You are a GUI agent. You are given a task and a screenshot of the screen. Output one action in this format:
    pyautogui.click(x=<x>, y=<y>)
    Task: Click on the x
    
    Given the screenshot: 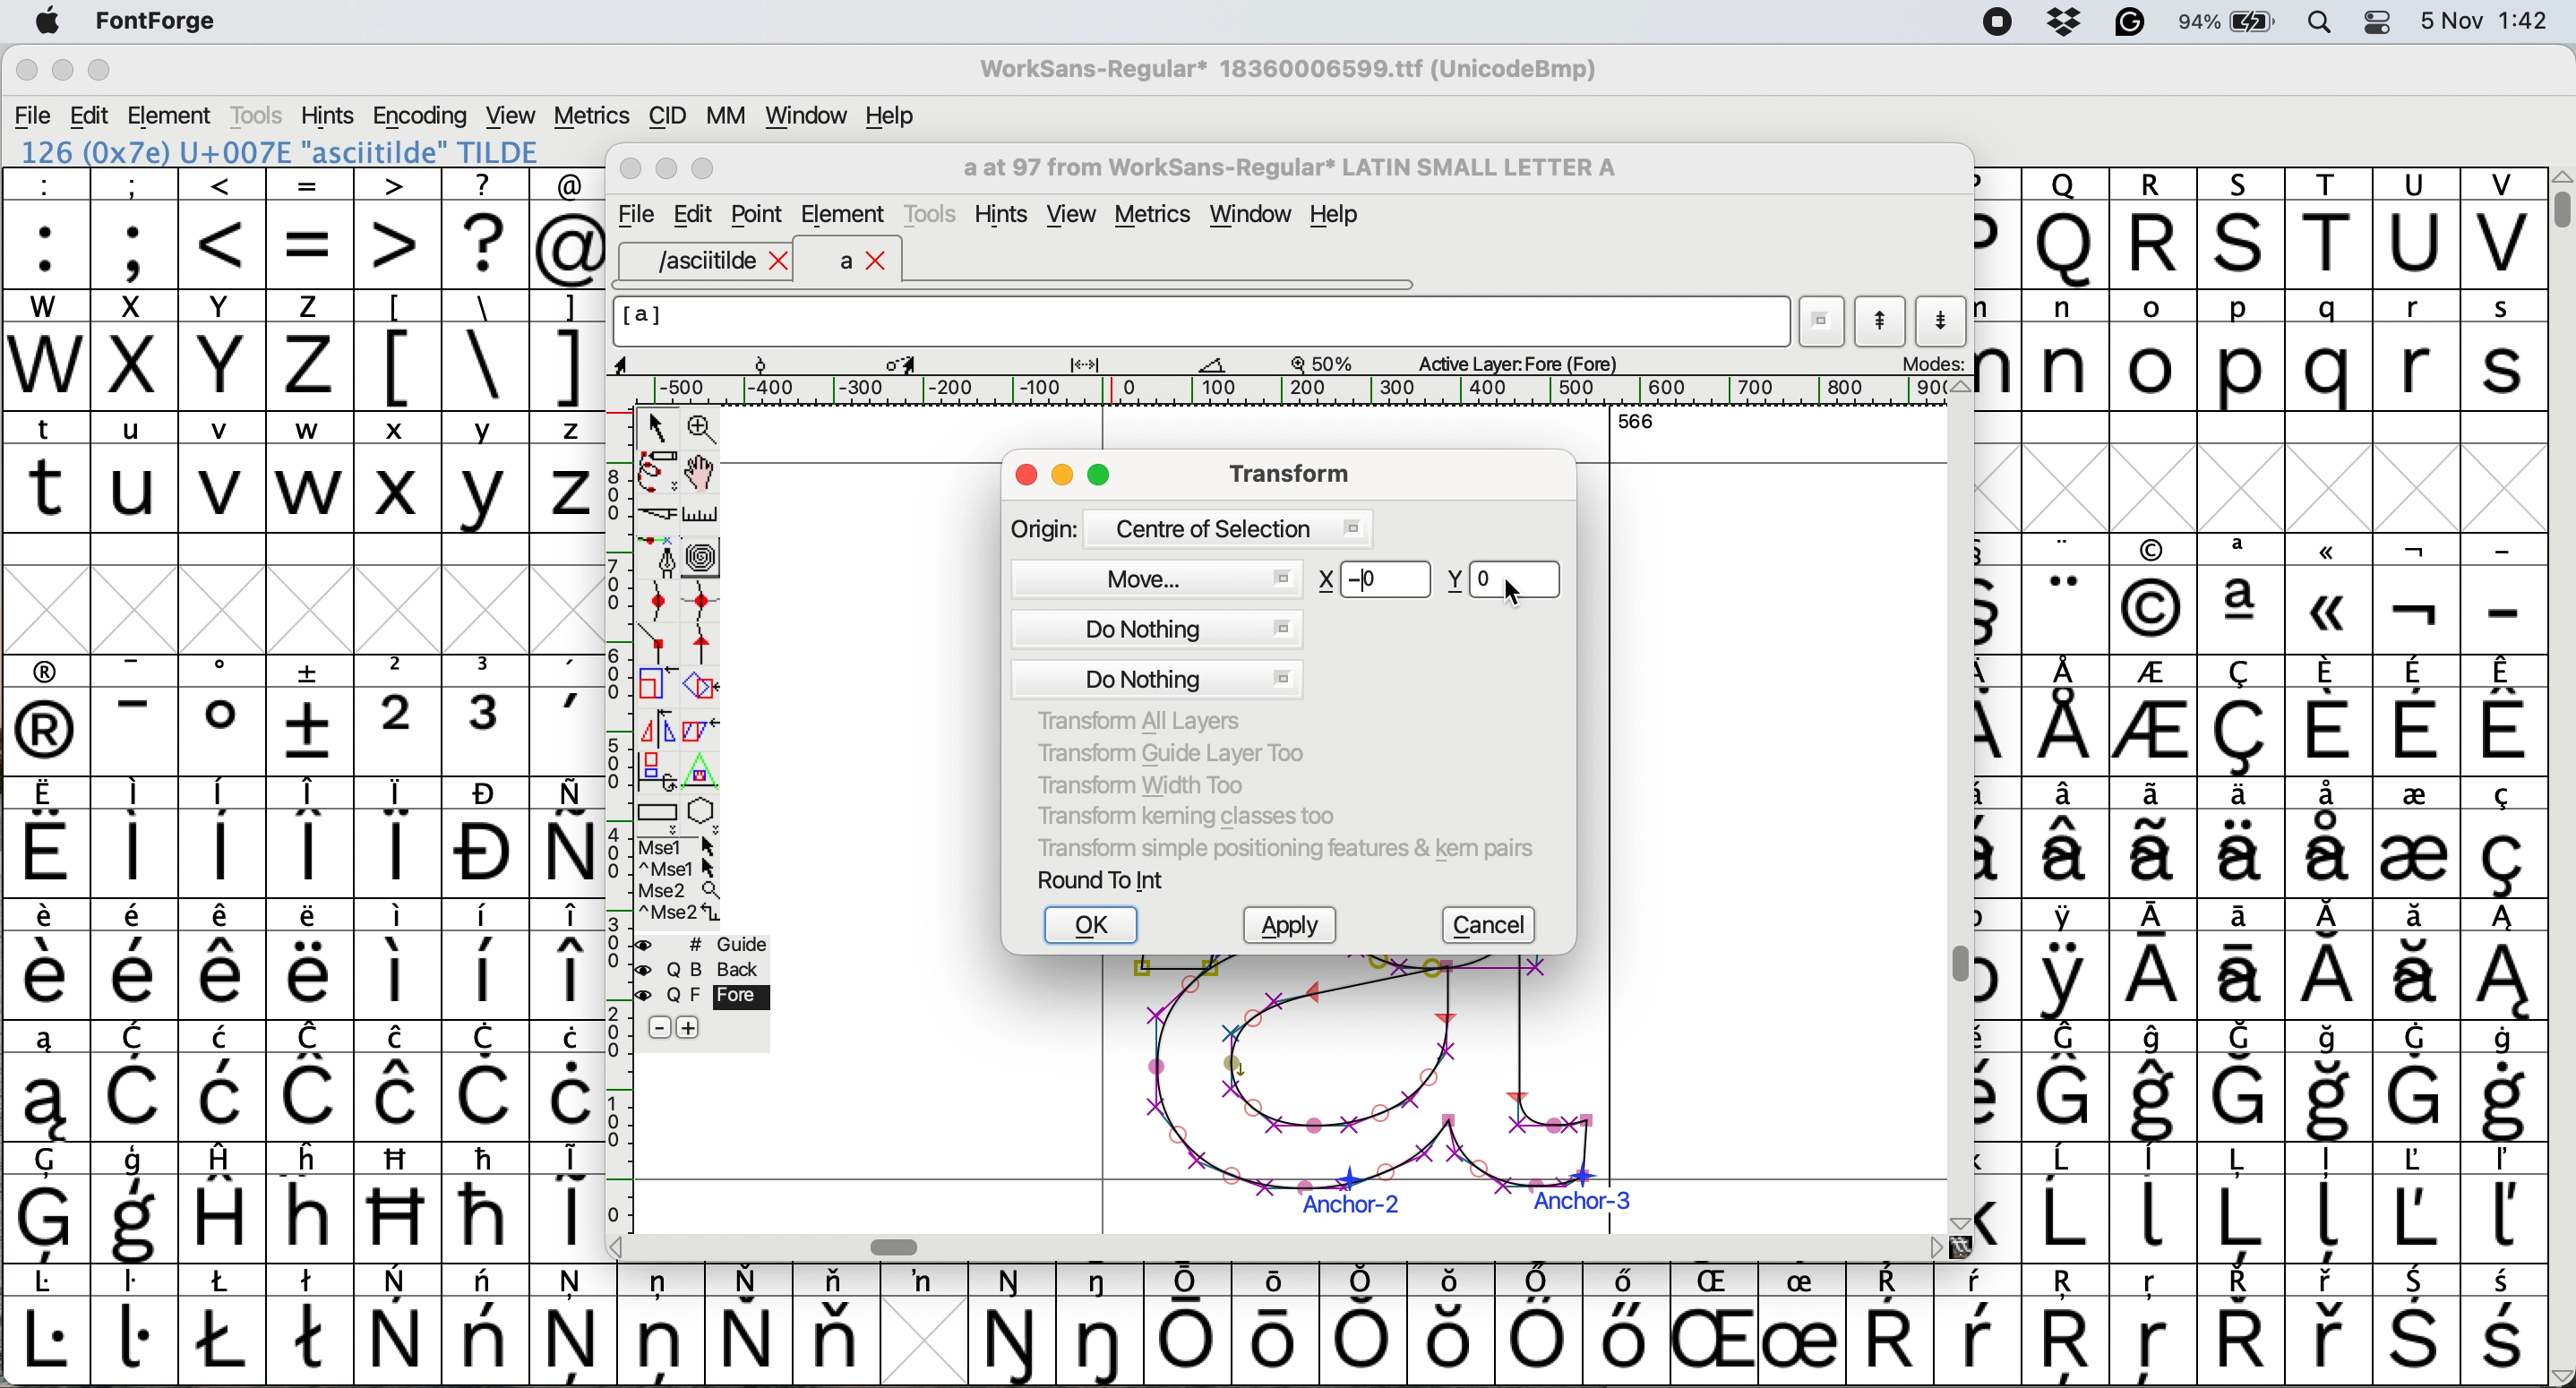 What is the action you would take?
    pyautogui.click(x=133, y=350)
    